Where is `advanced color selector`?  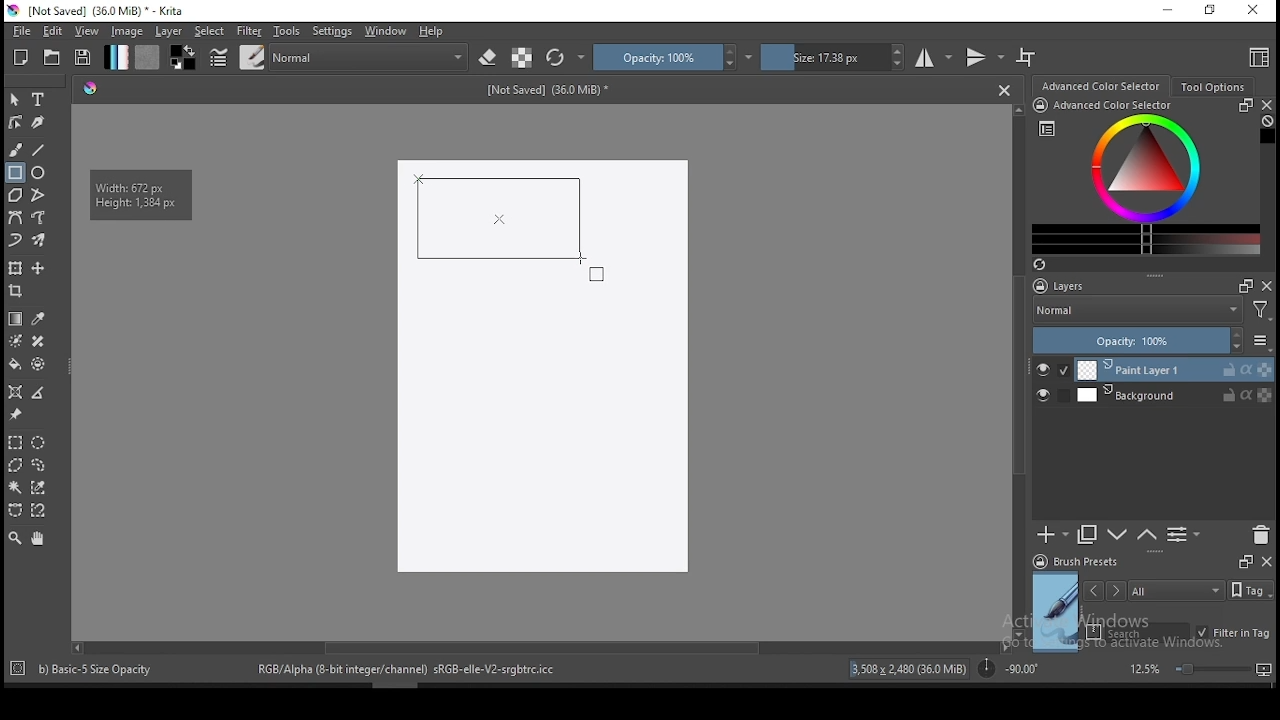
advanced color selector is located at coordinates (1142, 176).